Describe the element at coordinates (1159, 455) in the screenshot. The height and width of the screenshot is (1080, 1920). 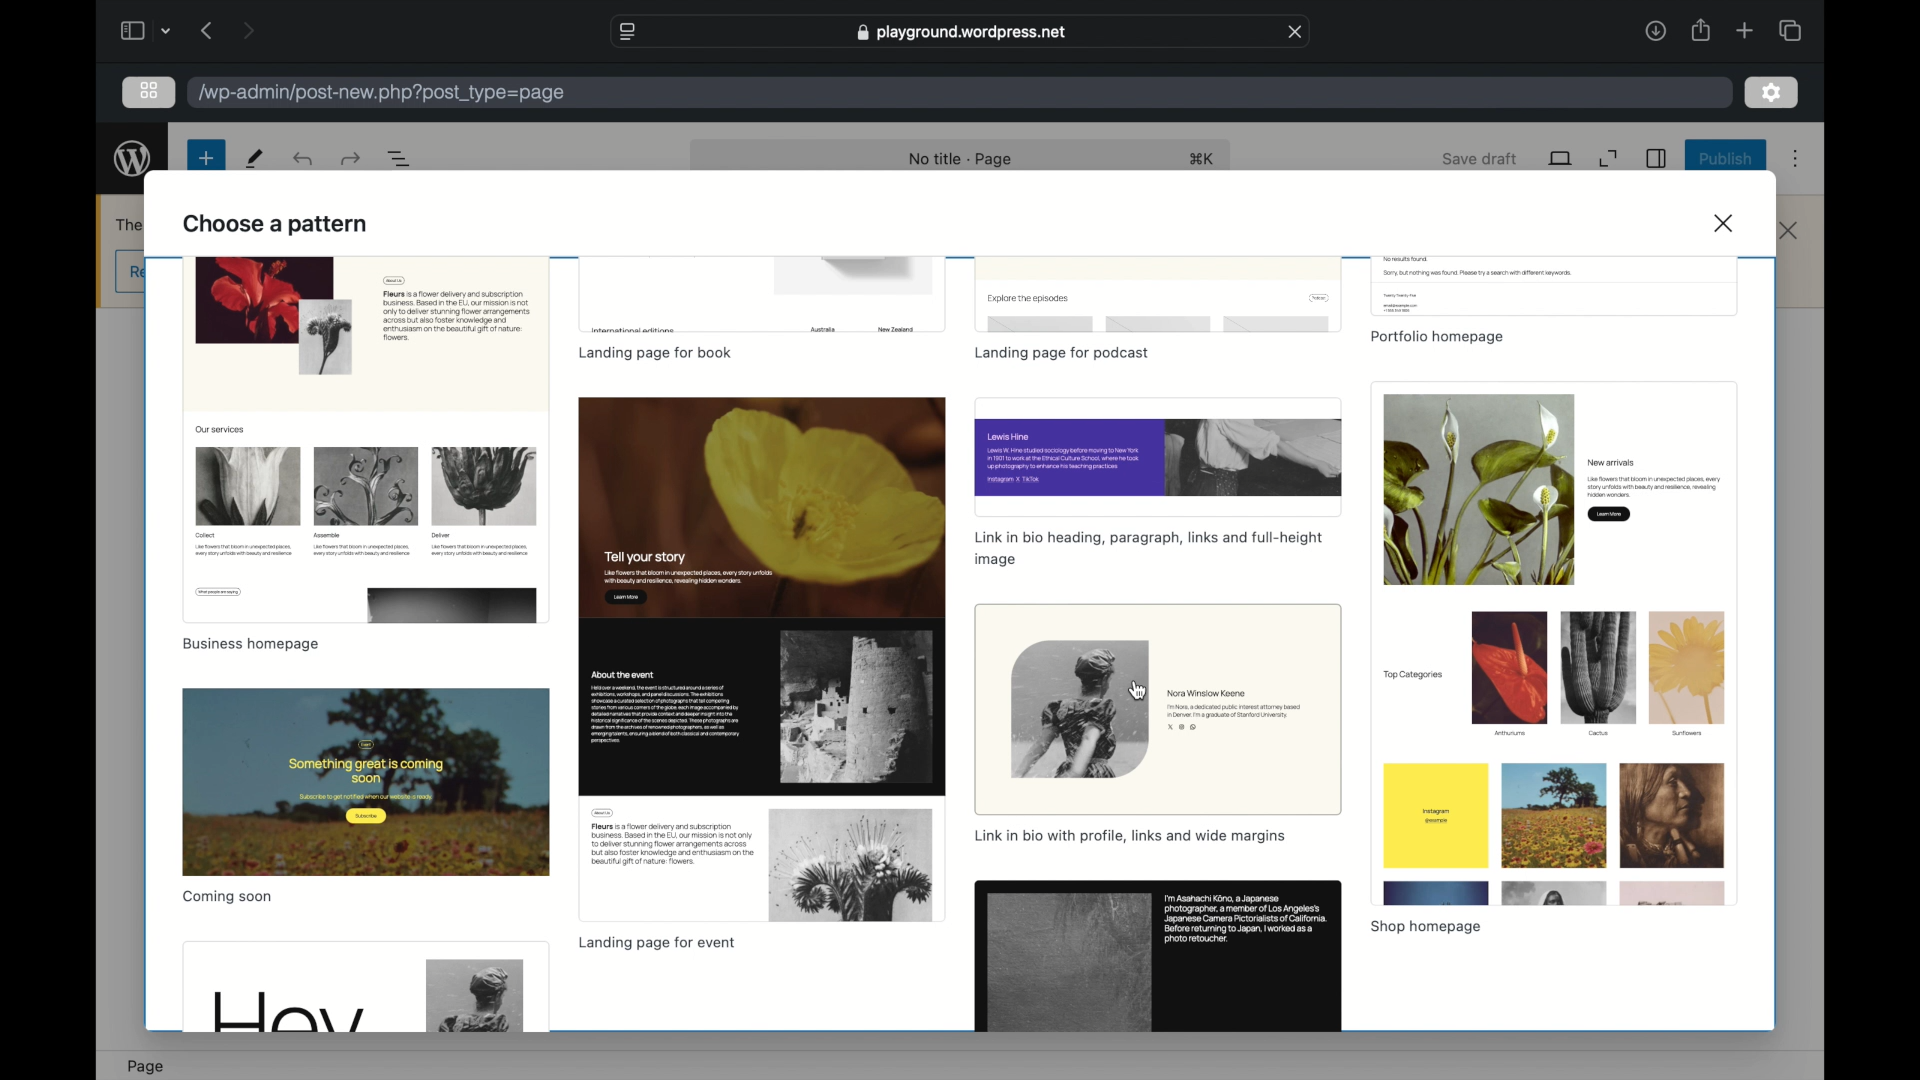
I see `preview` at that location.